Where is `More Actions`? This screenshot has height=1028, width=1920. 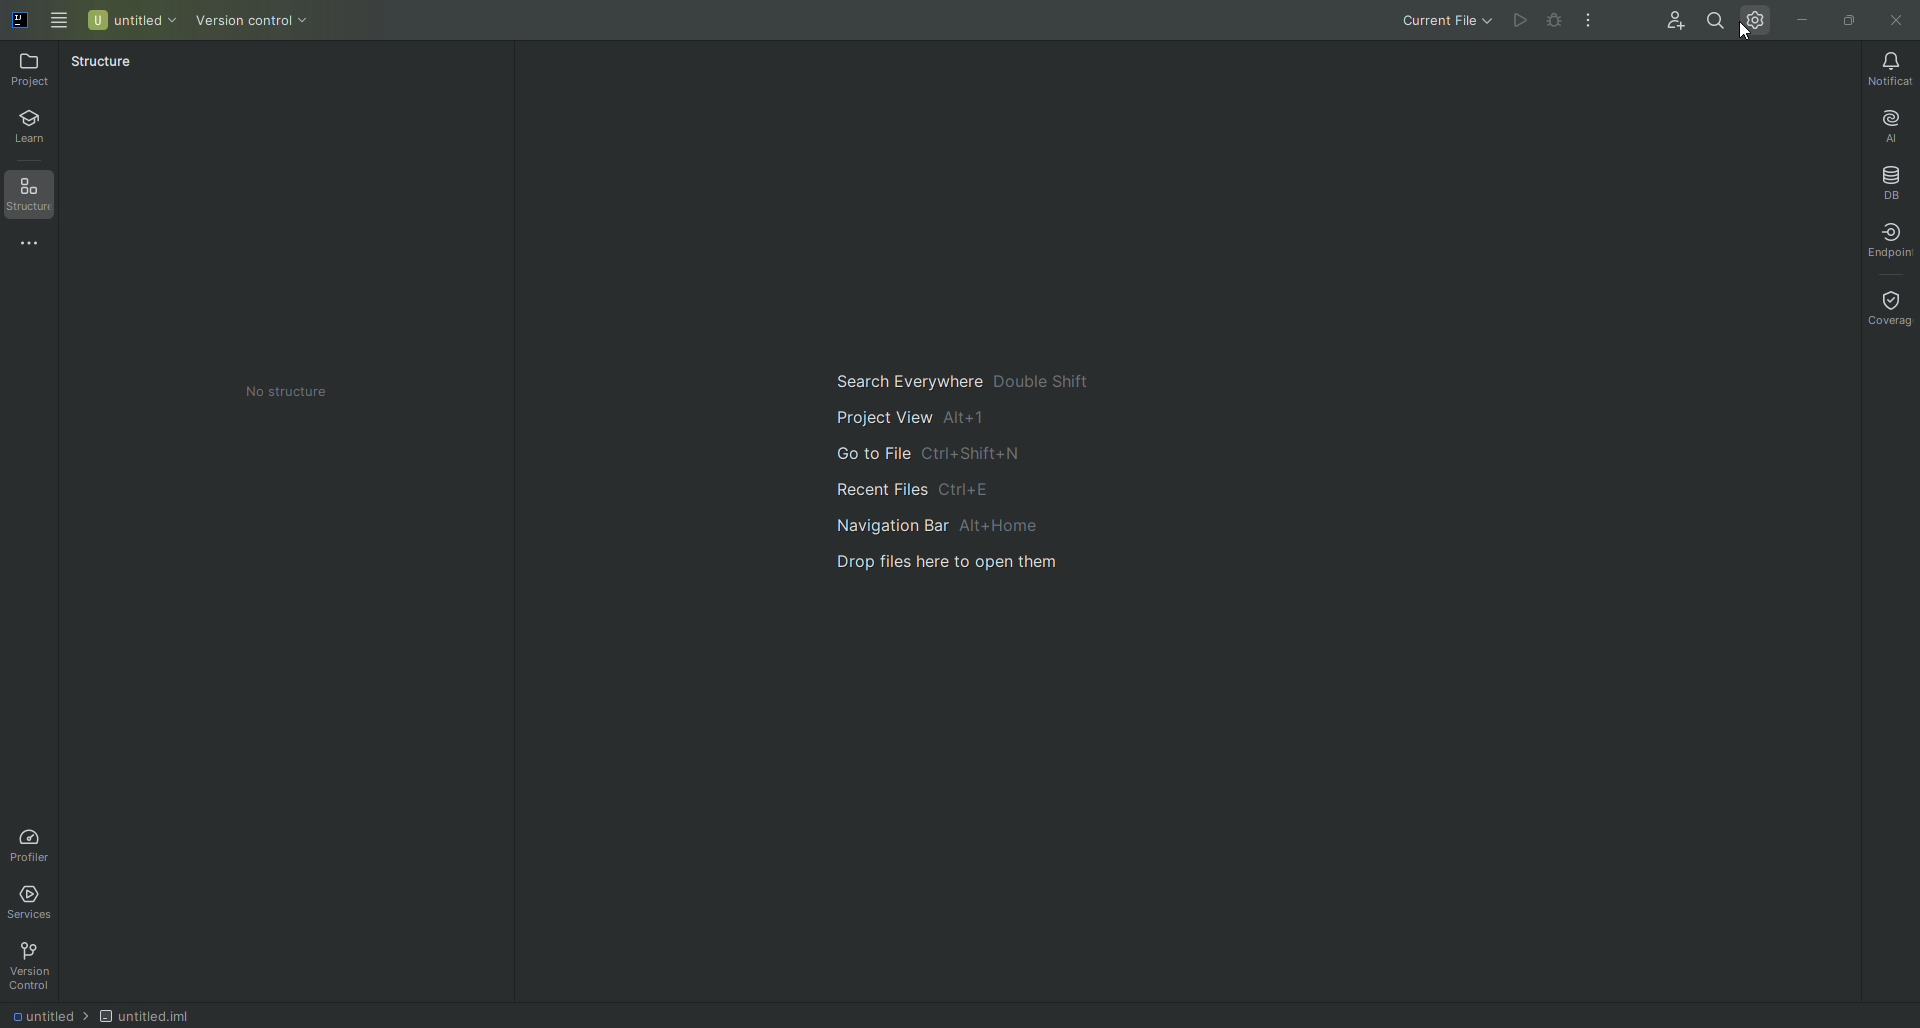
More Actions is located at coordinates (1590, 22).